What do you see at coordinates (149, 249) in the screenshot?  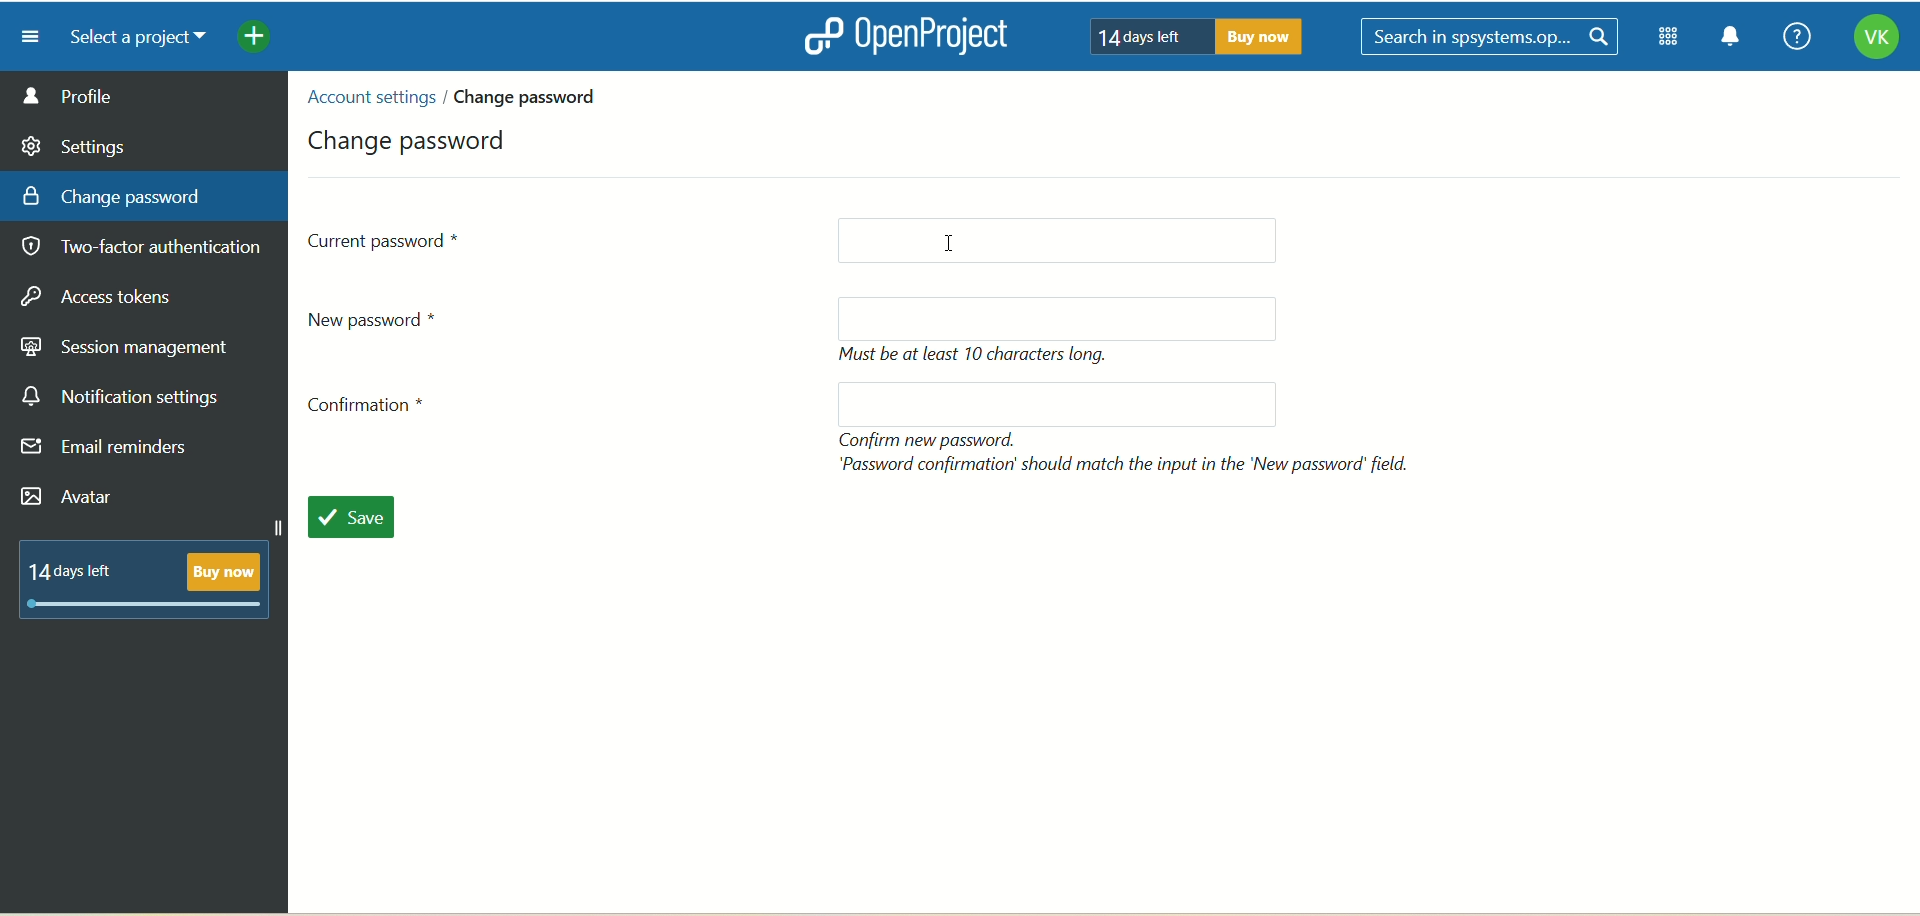 I see `two factor authentication` at bounding box center [149, 249].